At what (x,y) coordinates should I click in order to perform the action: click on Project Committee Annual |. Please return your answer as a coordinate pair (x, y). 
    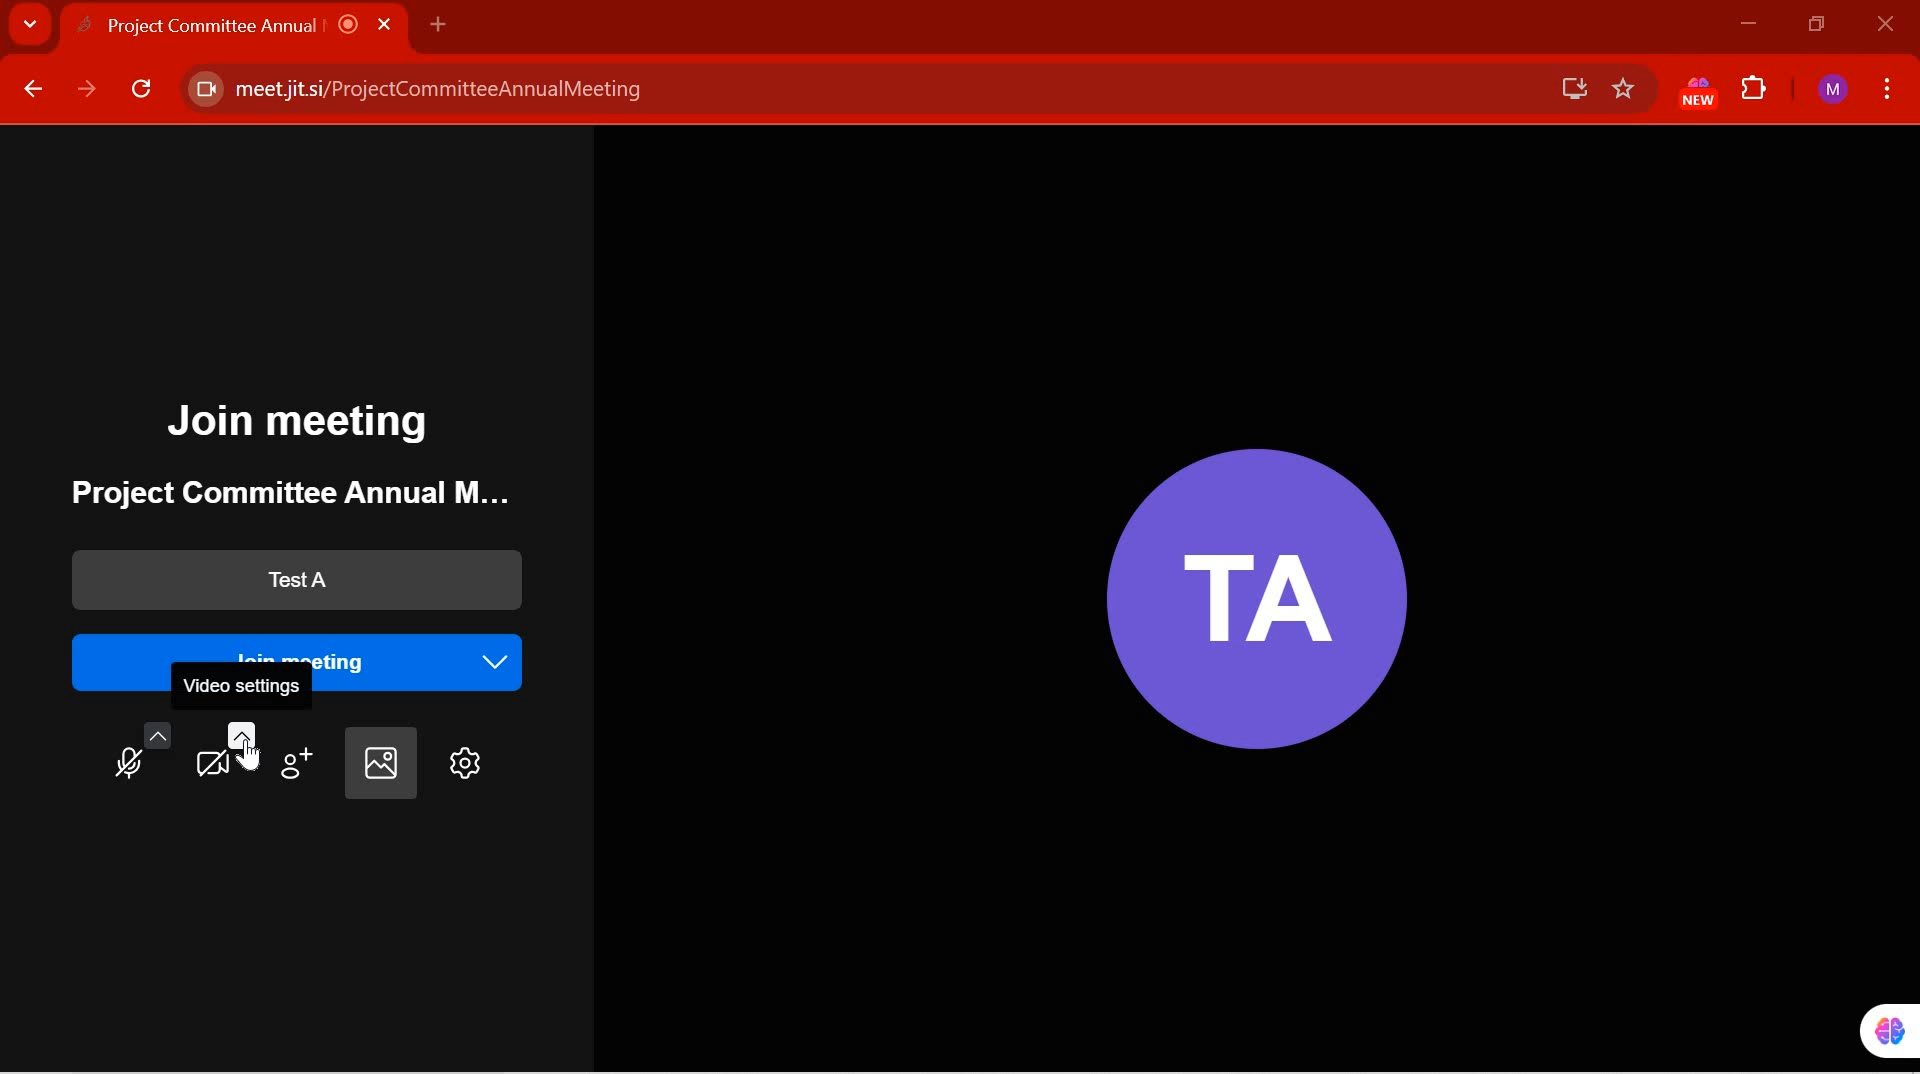
    Looking at the image, I should click on (252, 25).